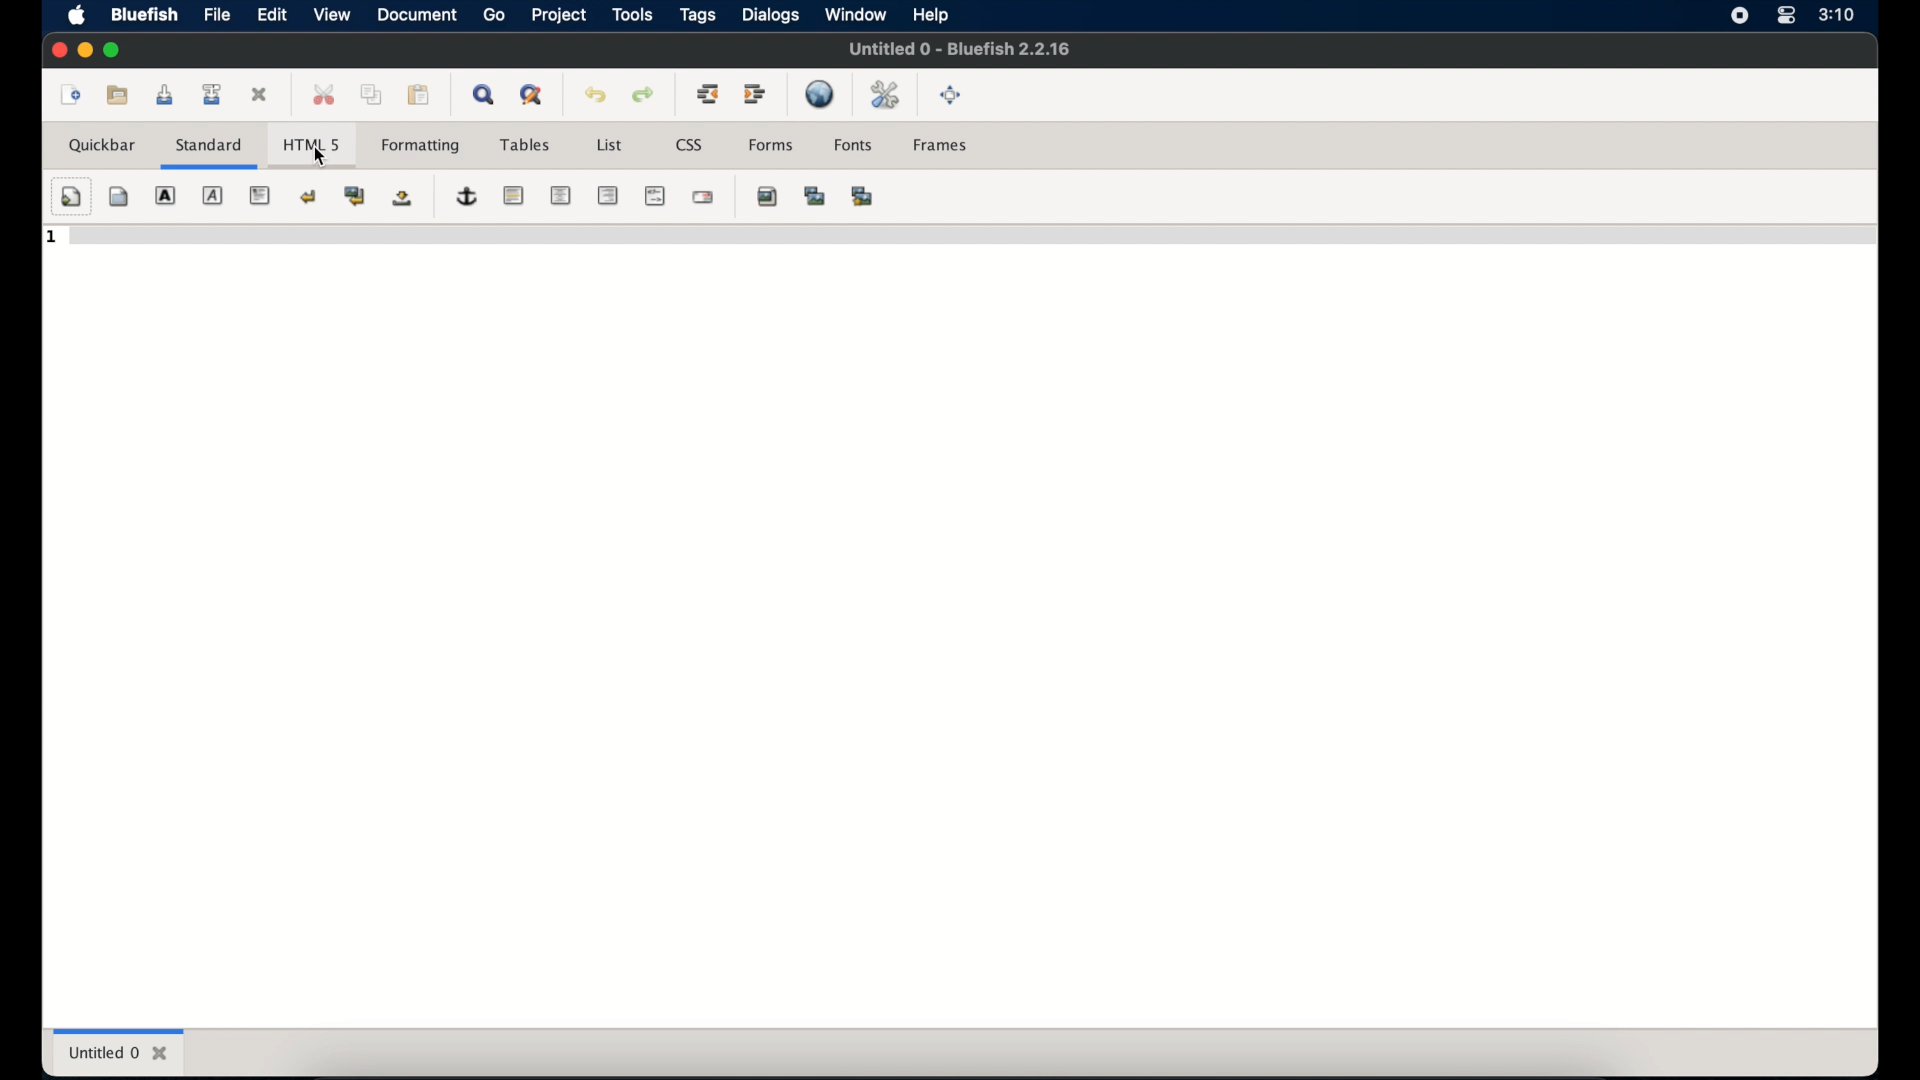 This screenshot has height=1080, width=1920. What do you see at coordinates (212, 94) in the screenshot?
I see `save file as` at bounding box center [212, 94].